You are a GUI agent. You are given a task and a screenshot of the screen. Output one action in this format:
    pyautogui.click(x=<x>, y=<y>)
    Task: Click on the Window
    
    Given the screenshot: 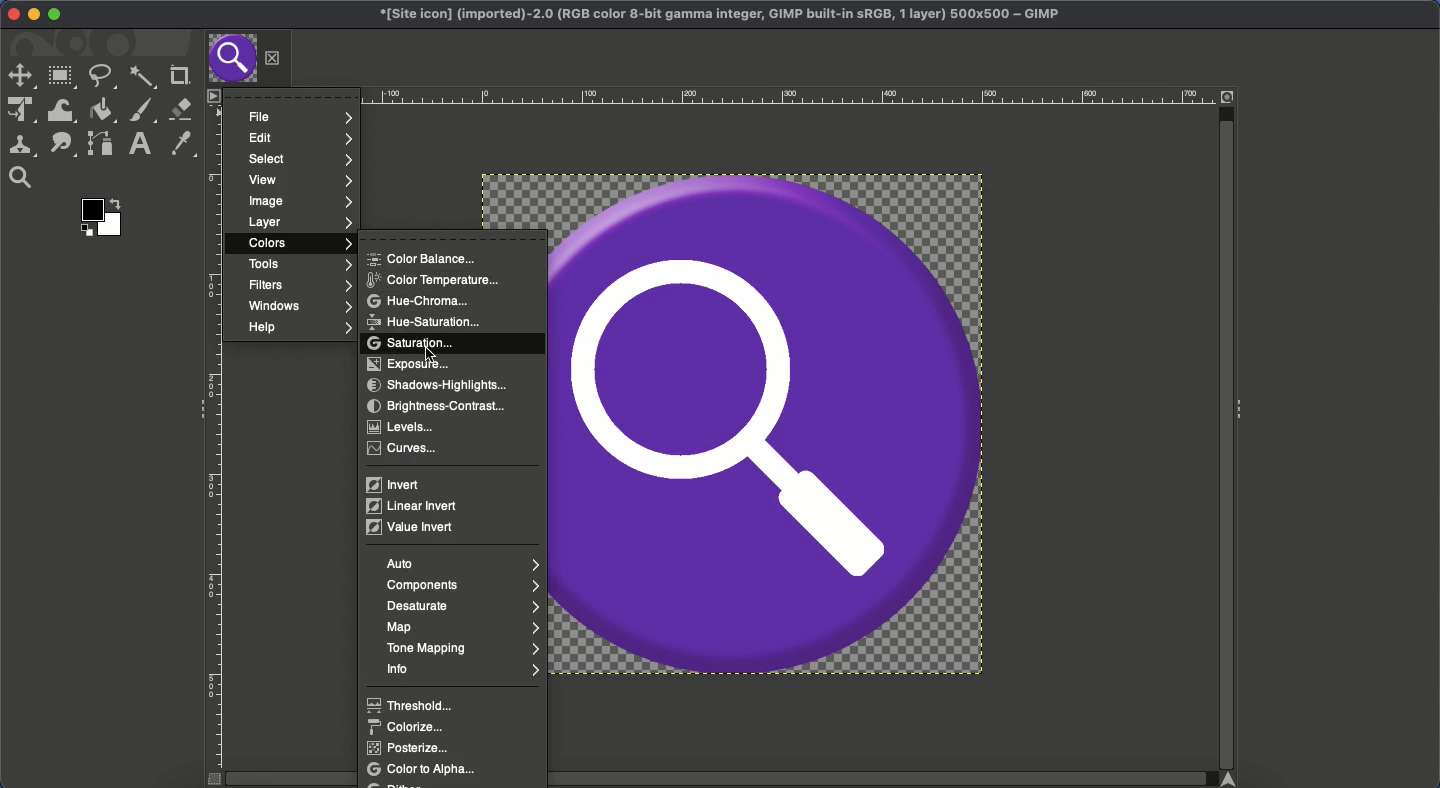 What is the action you would take?
    pyautogui.click(x=299, y=308)
    